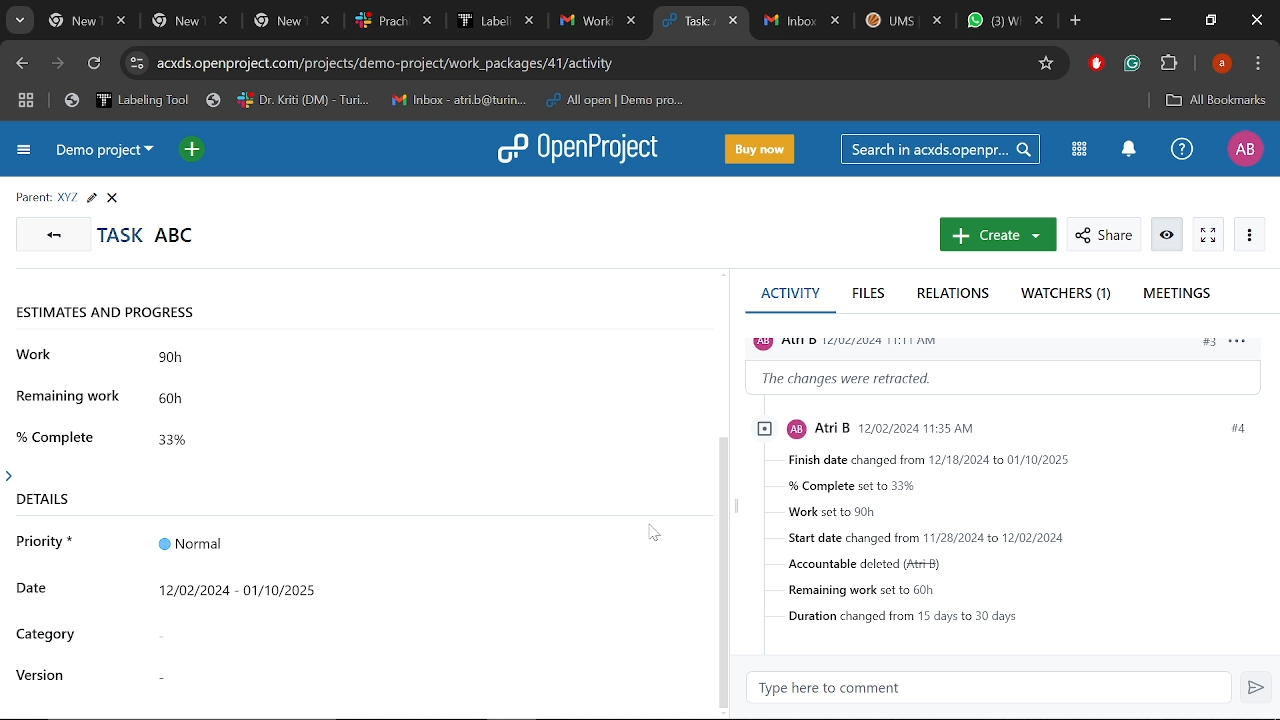 The width and height of the screenshot is (1280, 720). What do you see at coordinates (416, 587) in the screenshot?
I see `Timeline added` at bounding box center [416, 587].